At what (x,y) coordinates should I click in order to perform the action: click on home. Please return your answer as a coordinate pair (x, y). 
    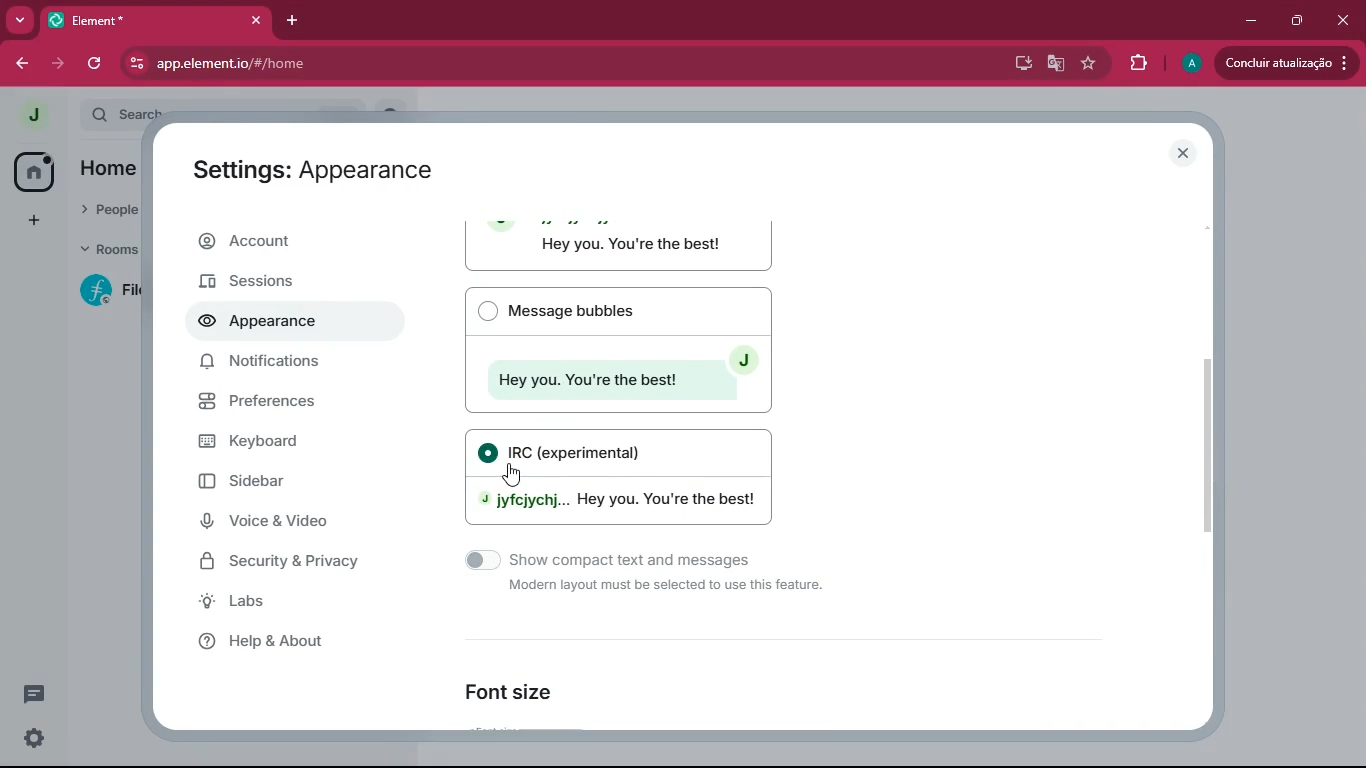
    Looking at the image, I should click on (34, 171).